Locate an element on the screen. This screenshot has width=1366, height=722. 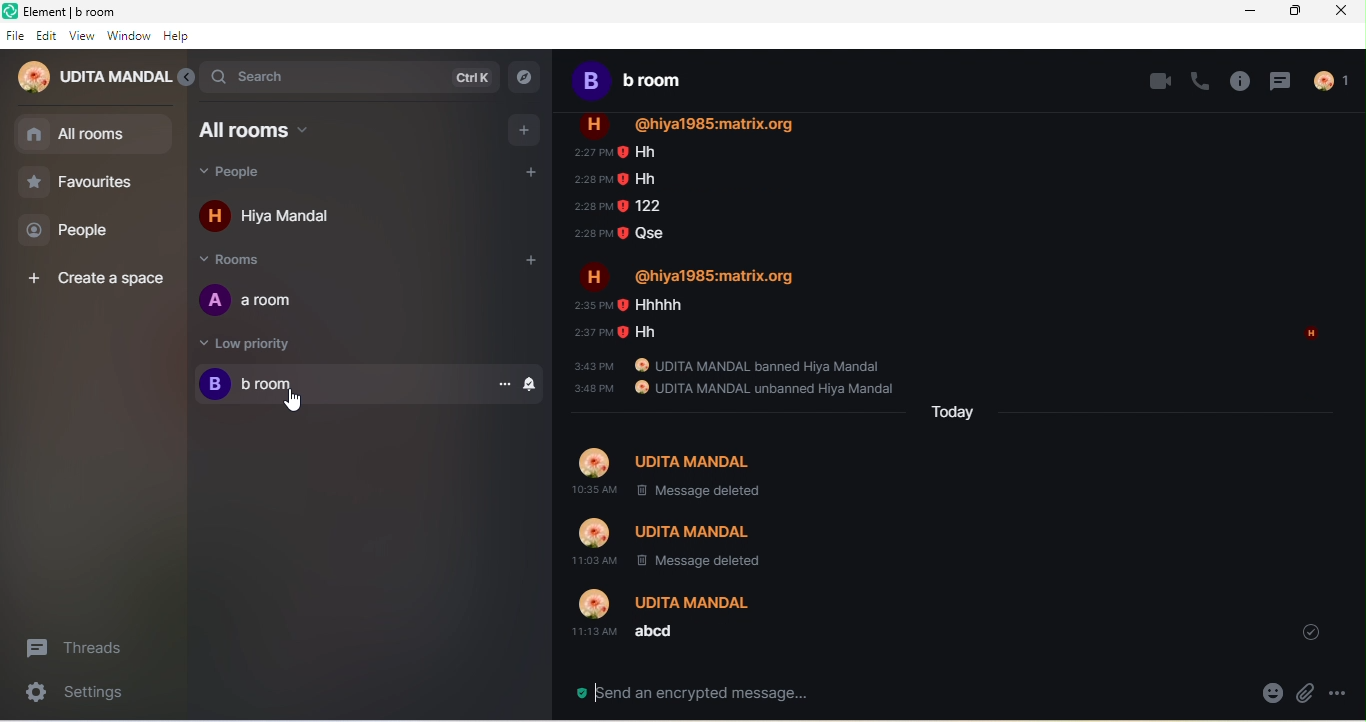
maximize is located at coordinates (1299, 12).